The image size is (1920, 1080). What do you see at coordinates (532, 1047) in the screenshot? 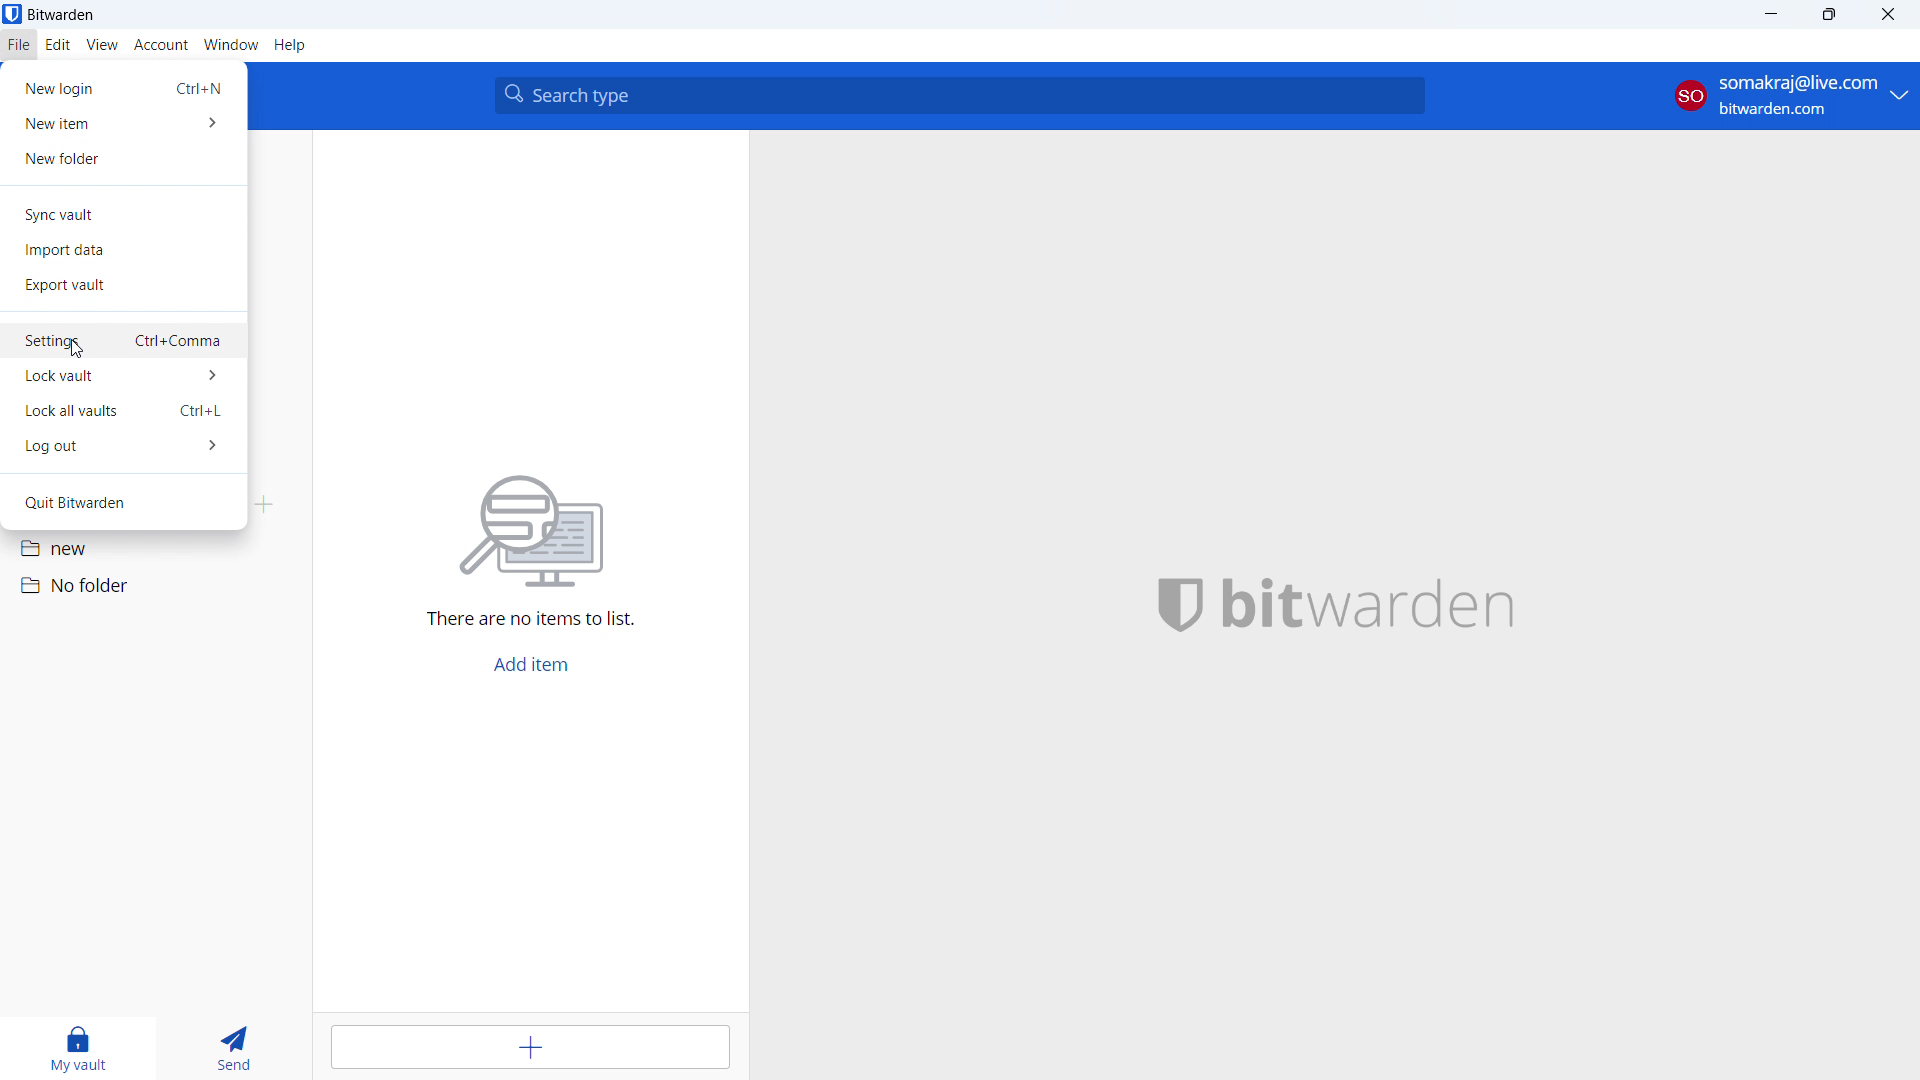
I see `add item` at bounding box center [532, 1047].